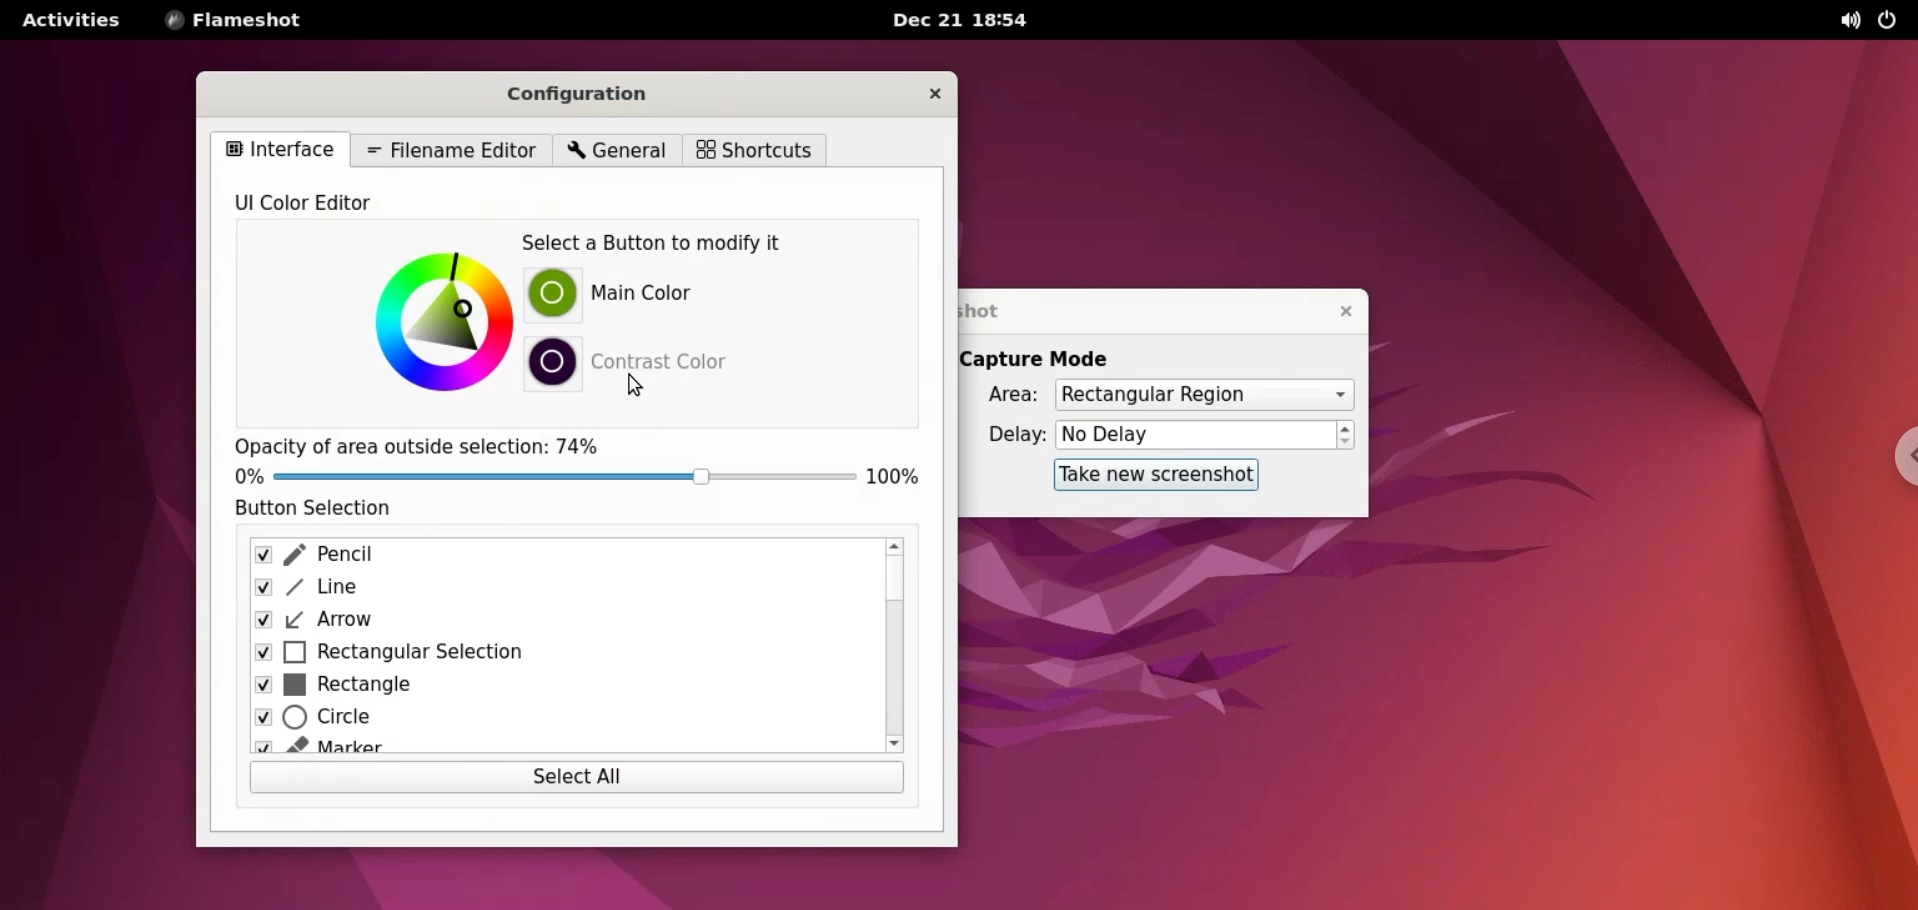 The image size is (1918, 910). Describe the element at coordinates (1338, 311) in the screenshot. I see `close` at that location.